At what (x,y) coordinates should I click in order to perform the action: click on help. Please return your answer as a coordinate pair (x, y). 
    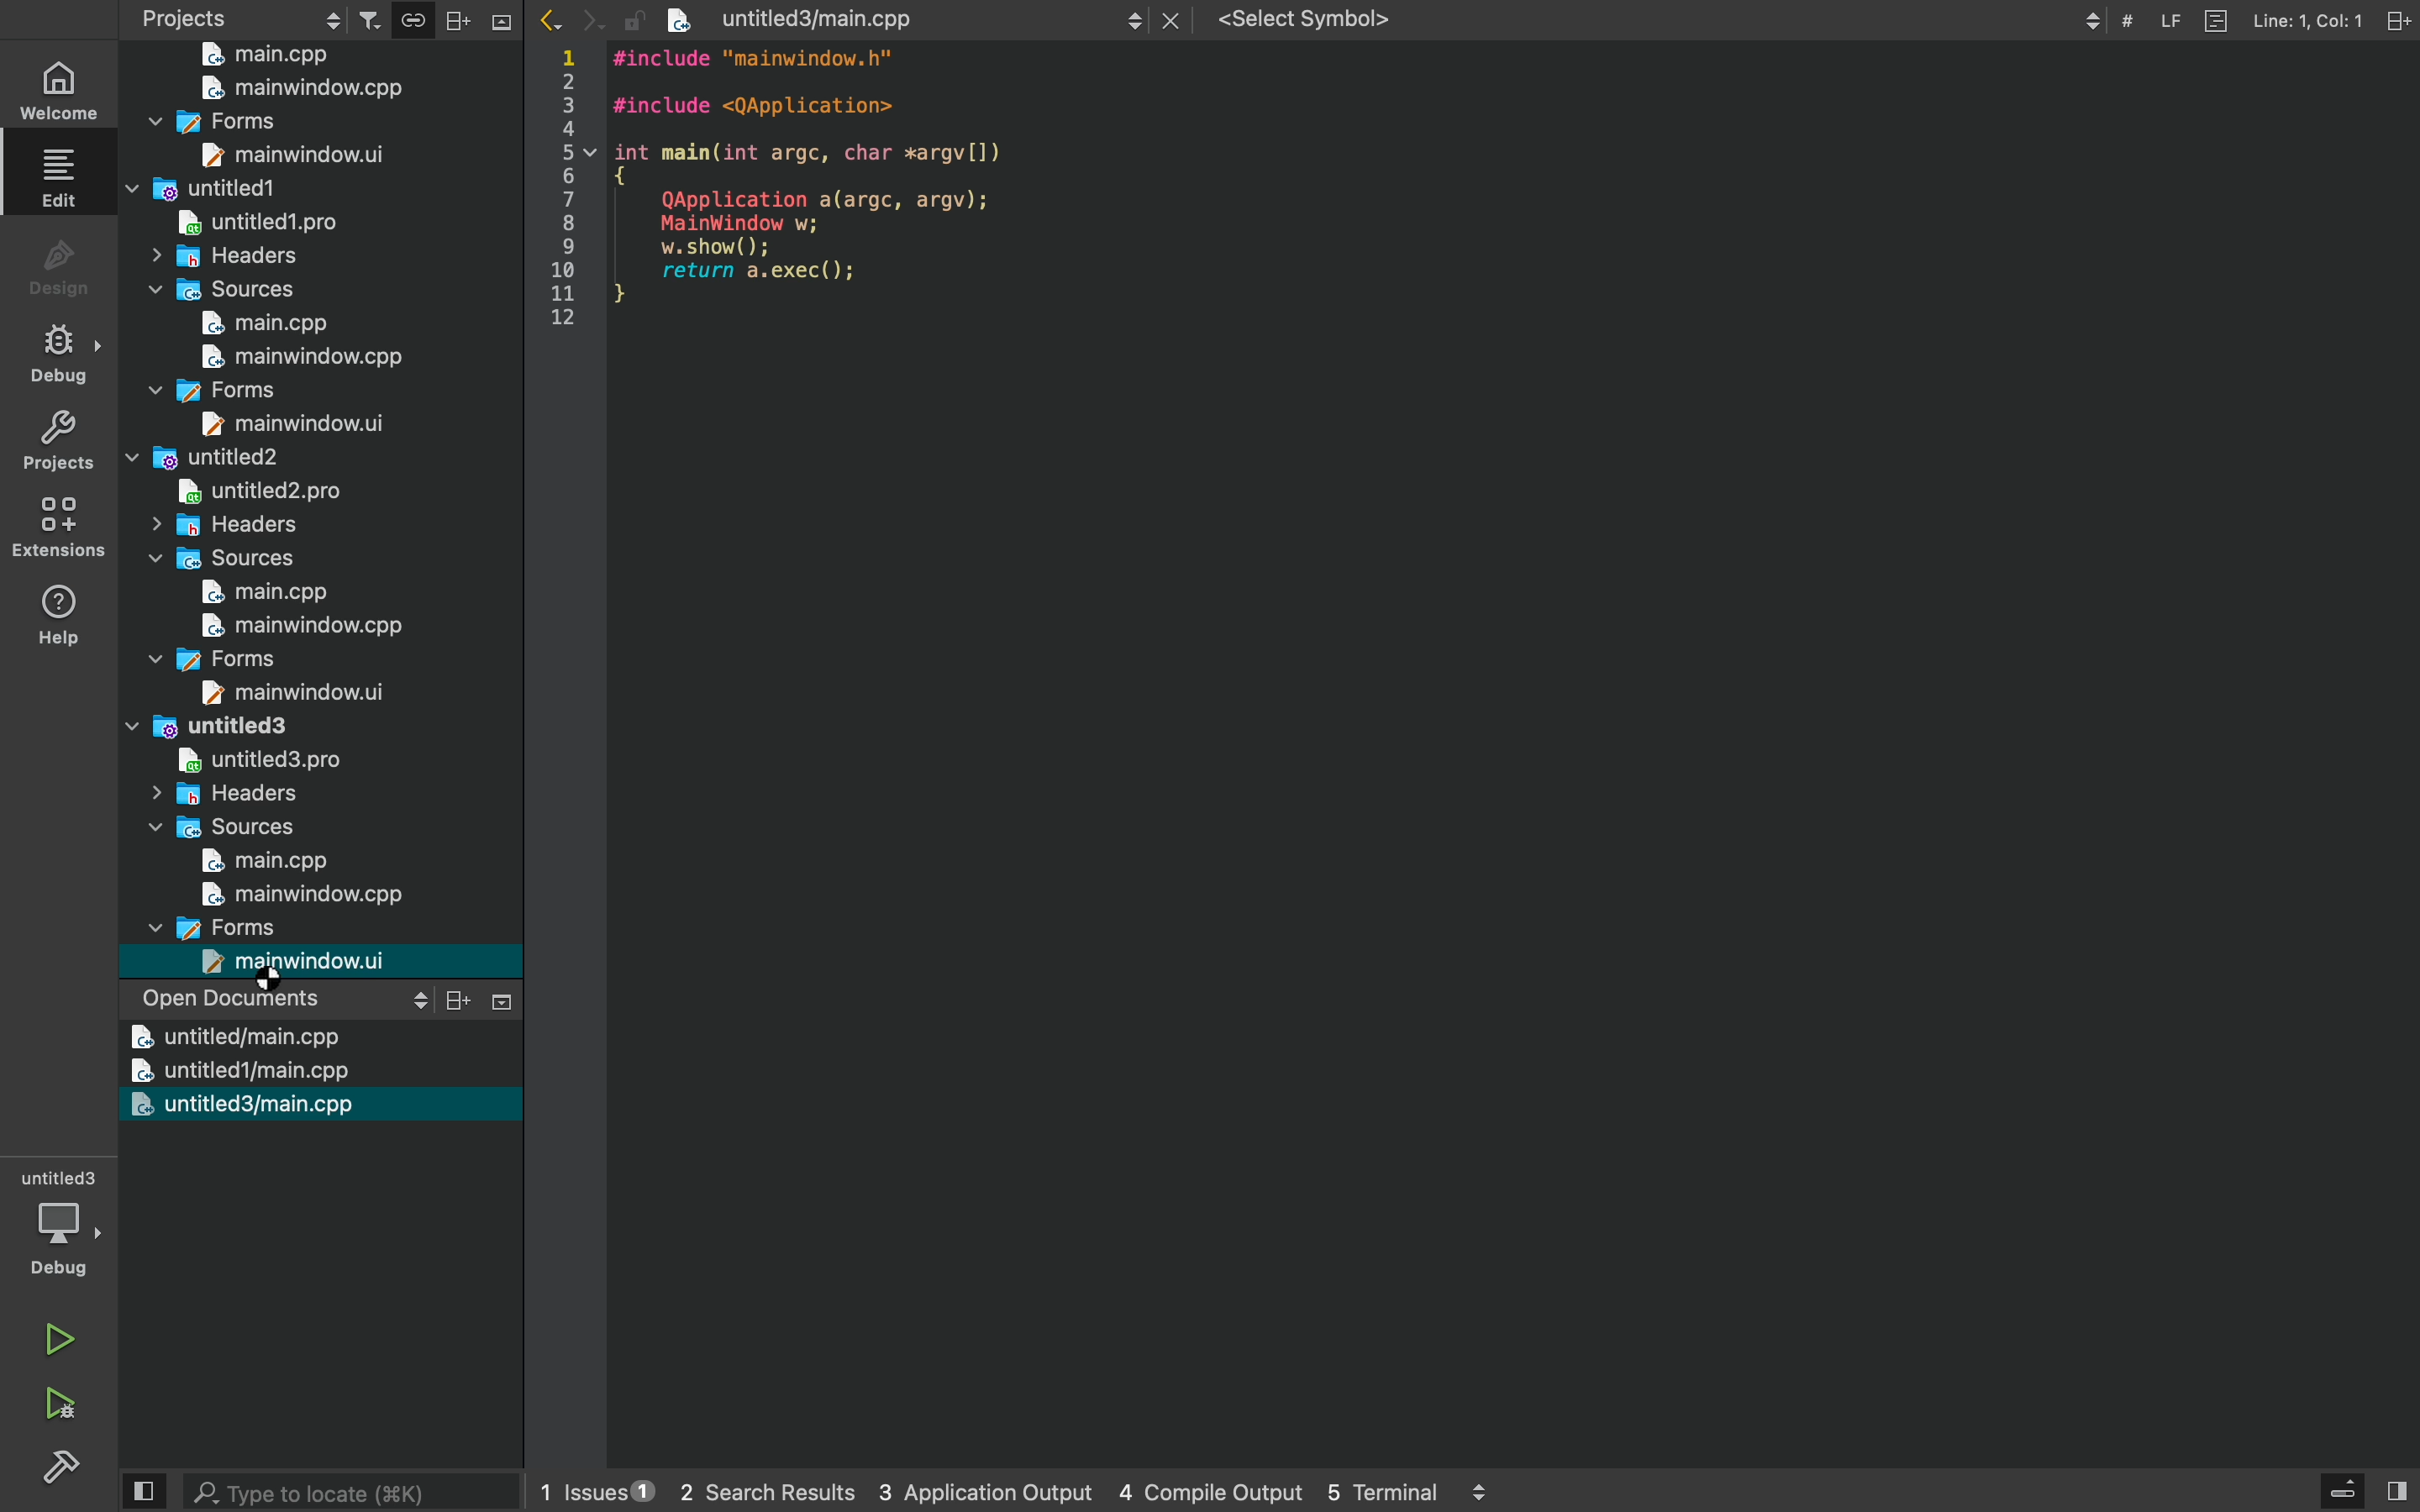
    Looking at the image, I should click on (60, 613).